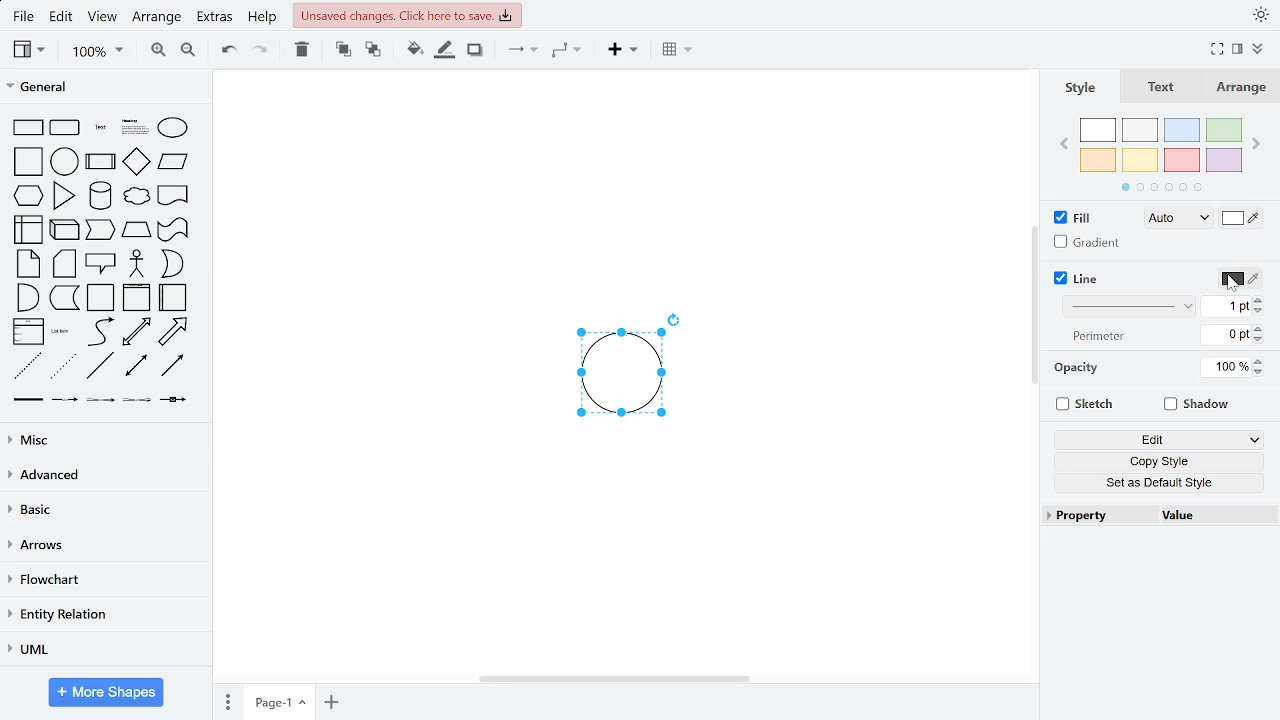 Image resolution: width=1280 pixels, height=720 pixels. Describe the element at coordinates (63, 298) in the screenshot. I see `data storage` at that location.